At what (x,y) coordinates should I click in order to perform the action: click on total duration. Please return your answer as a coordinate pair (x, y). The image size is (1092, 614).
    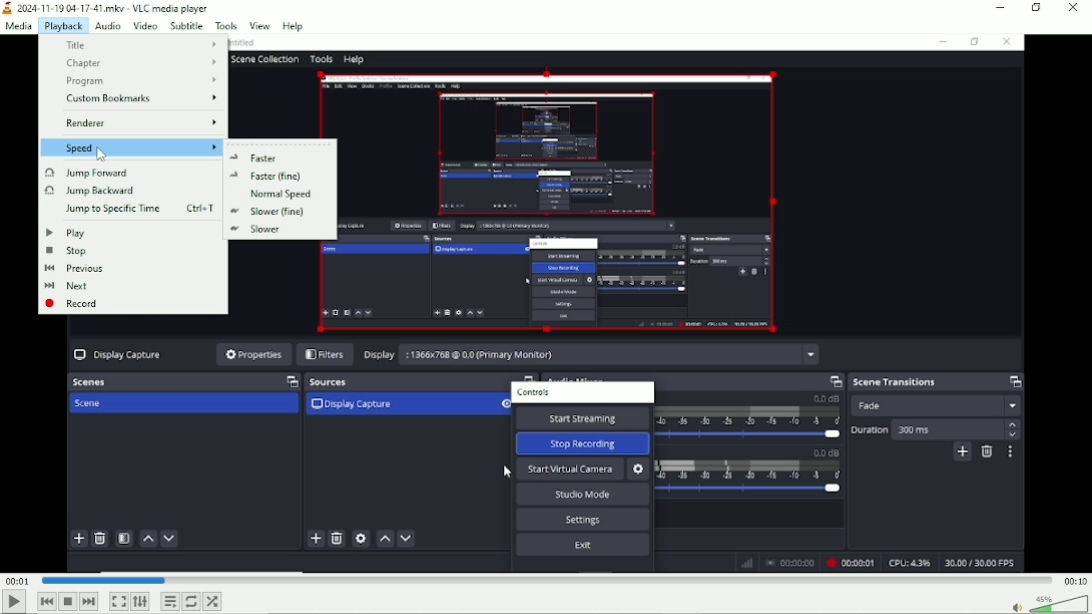
    Looking at the image, I should click on (1074, 579).